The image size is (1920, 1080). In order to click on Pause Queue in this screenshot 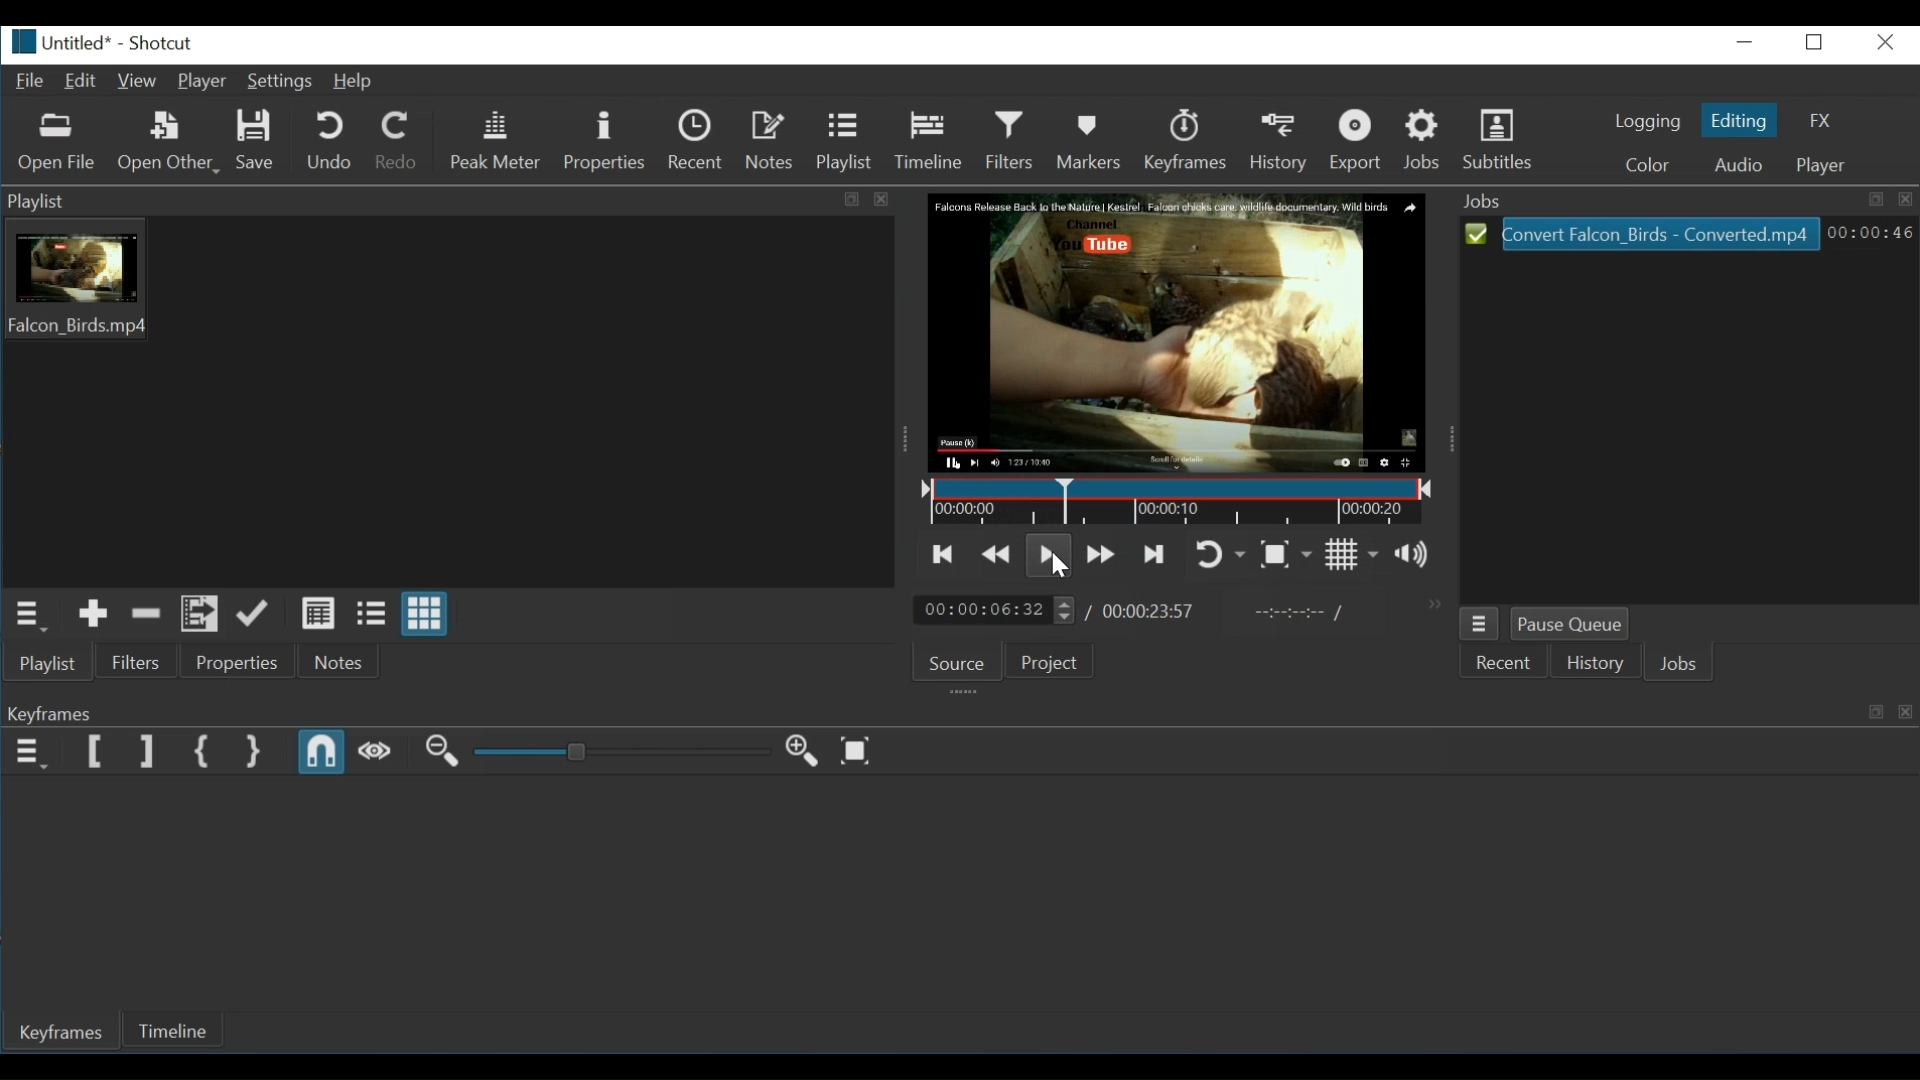, I will do `click(1576, 623)`.